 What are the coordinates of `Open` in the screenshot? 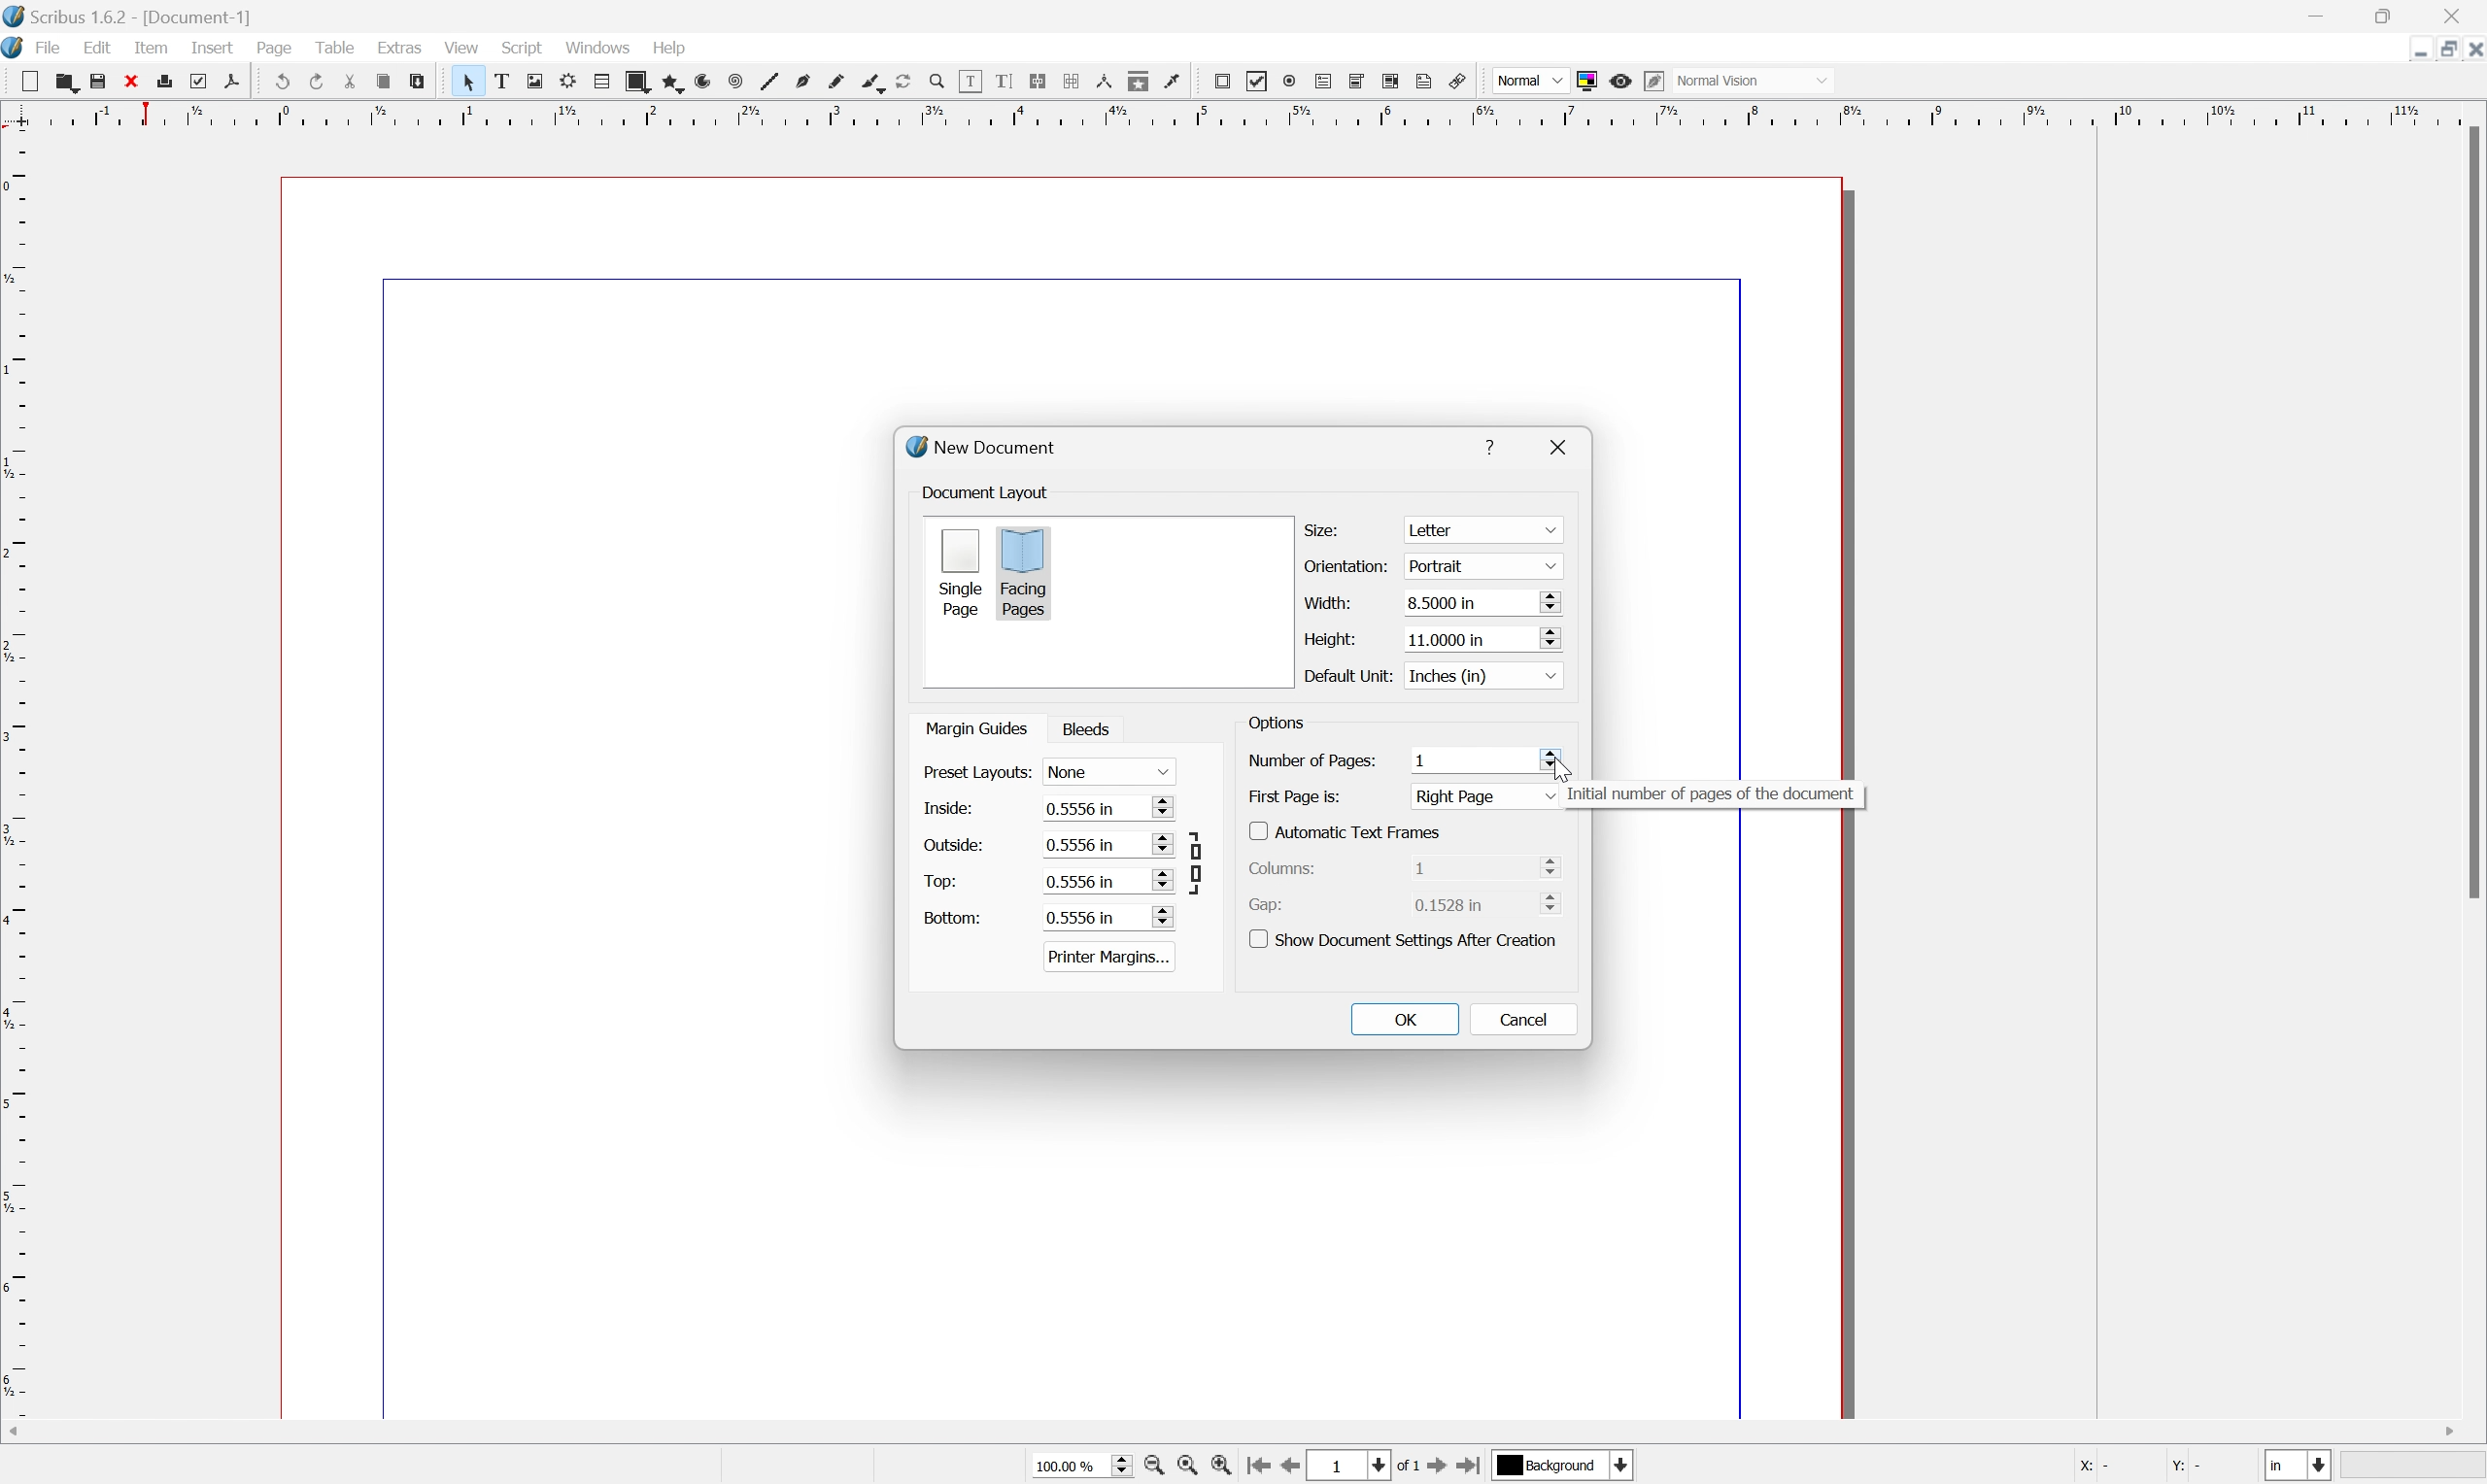 It's located at (67, 83).